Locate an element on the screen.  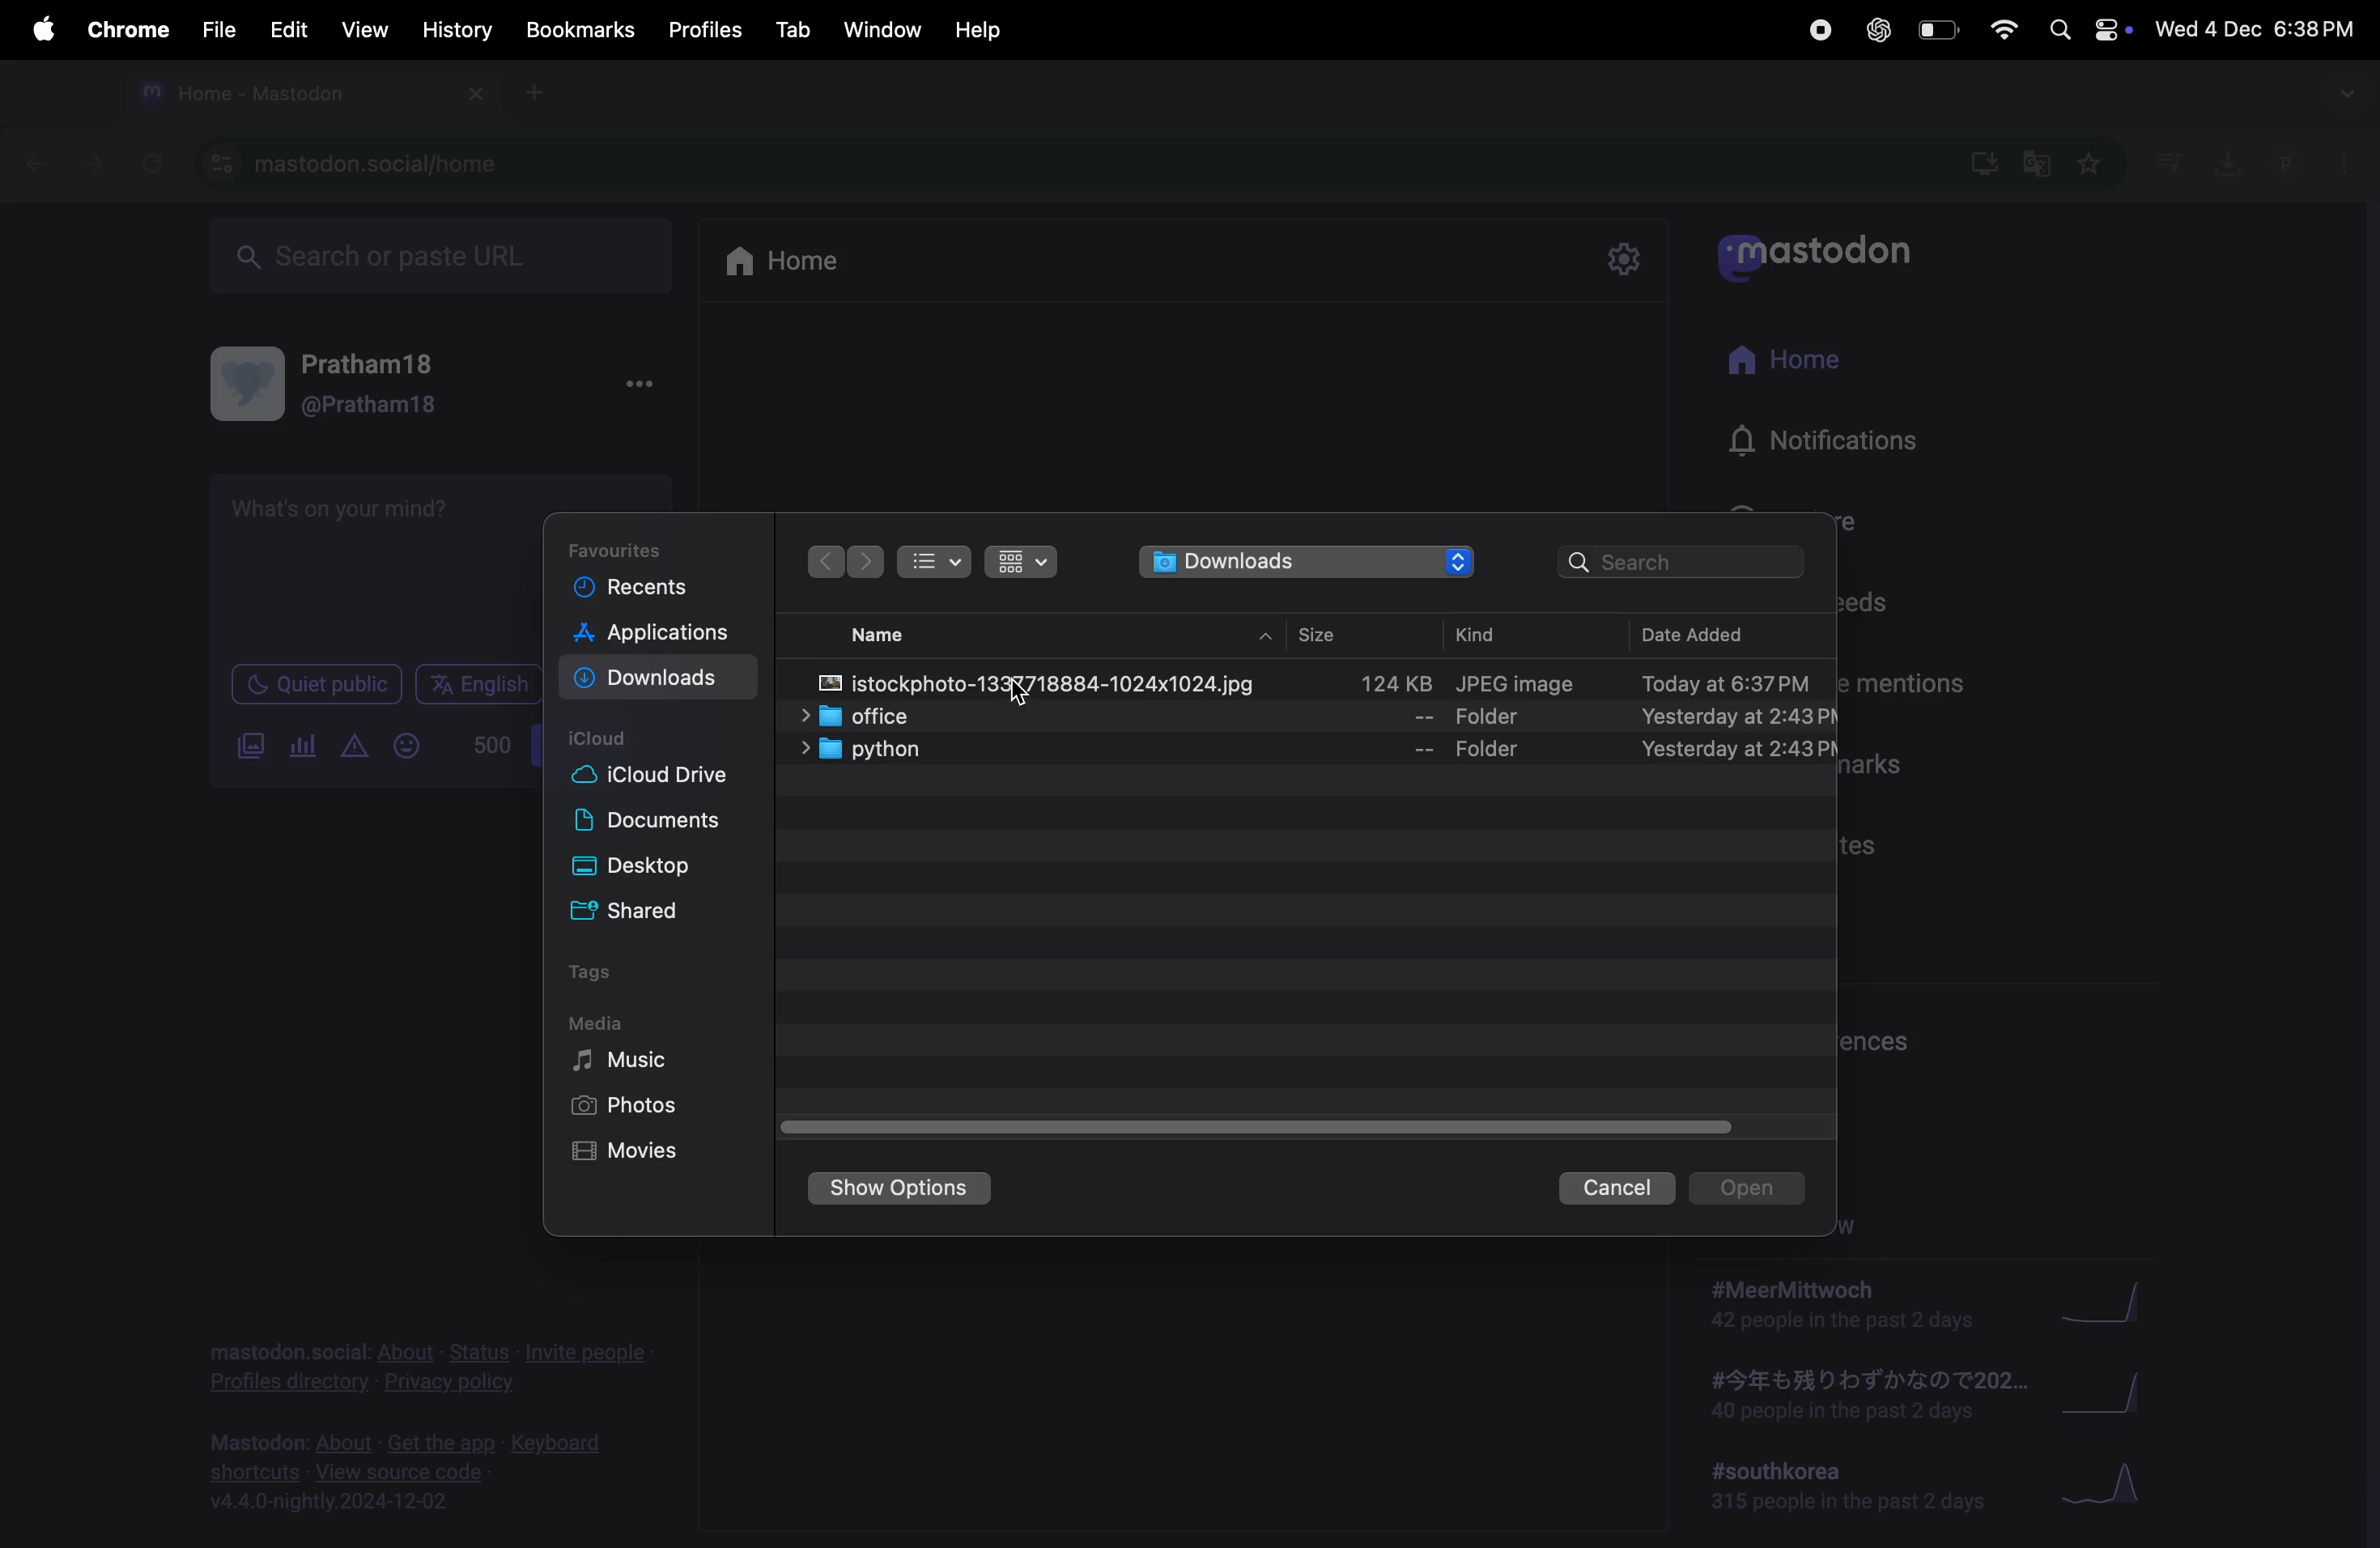
favourites is located at coordinates (628, 545).